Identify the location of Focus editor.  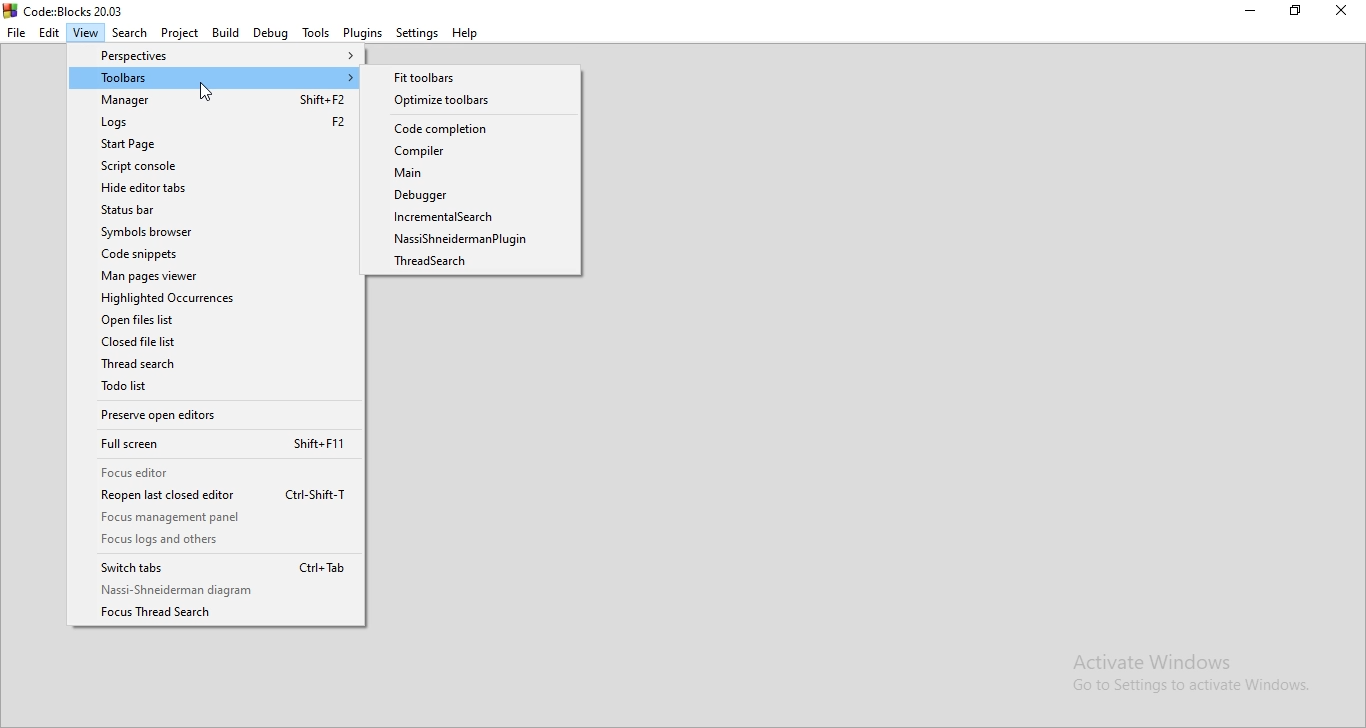
(215, 472).